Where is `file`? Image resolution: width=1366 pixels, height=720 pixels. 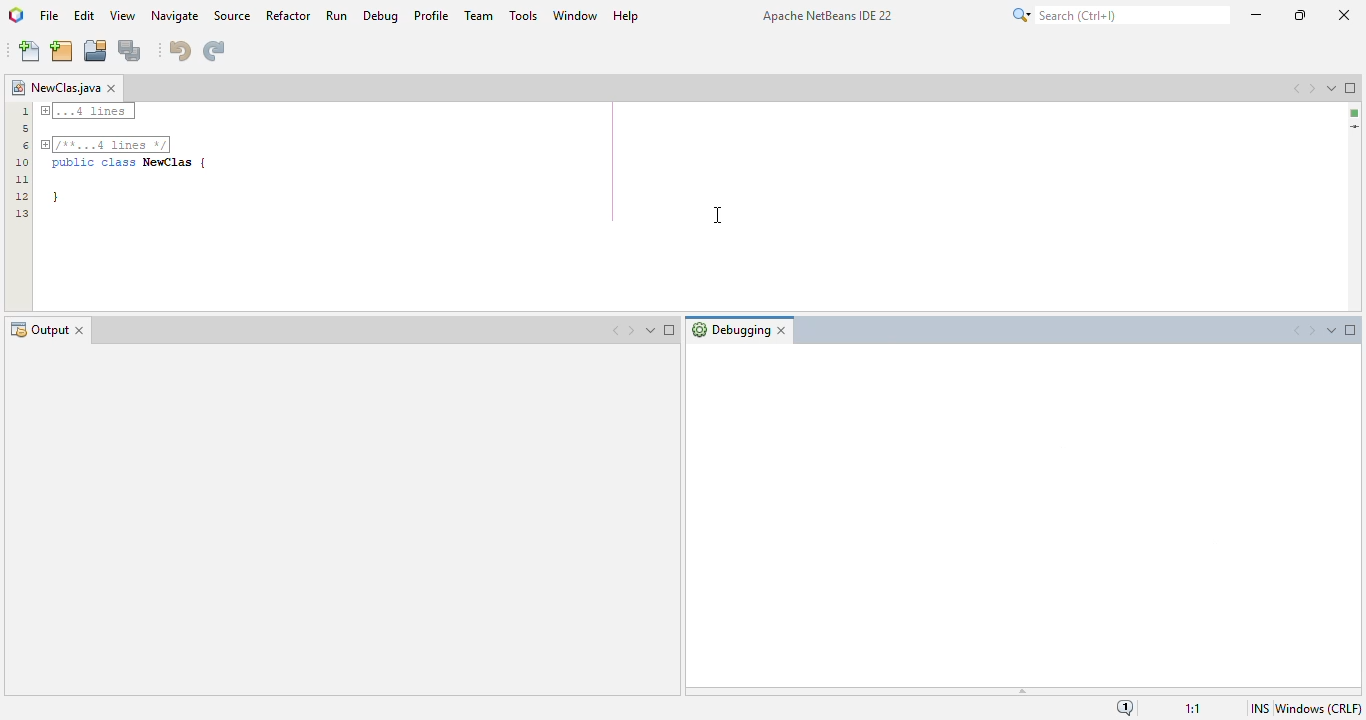
file is located at coordinates (50, 15).